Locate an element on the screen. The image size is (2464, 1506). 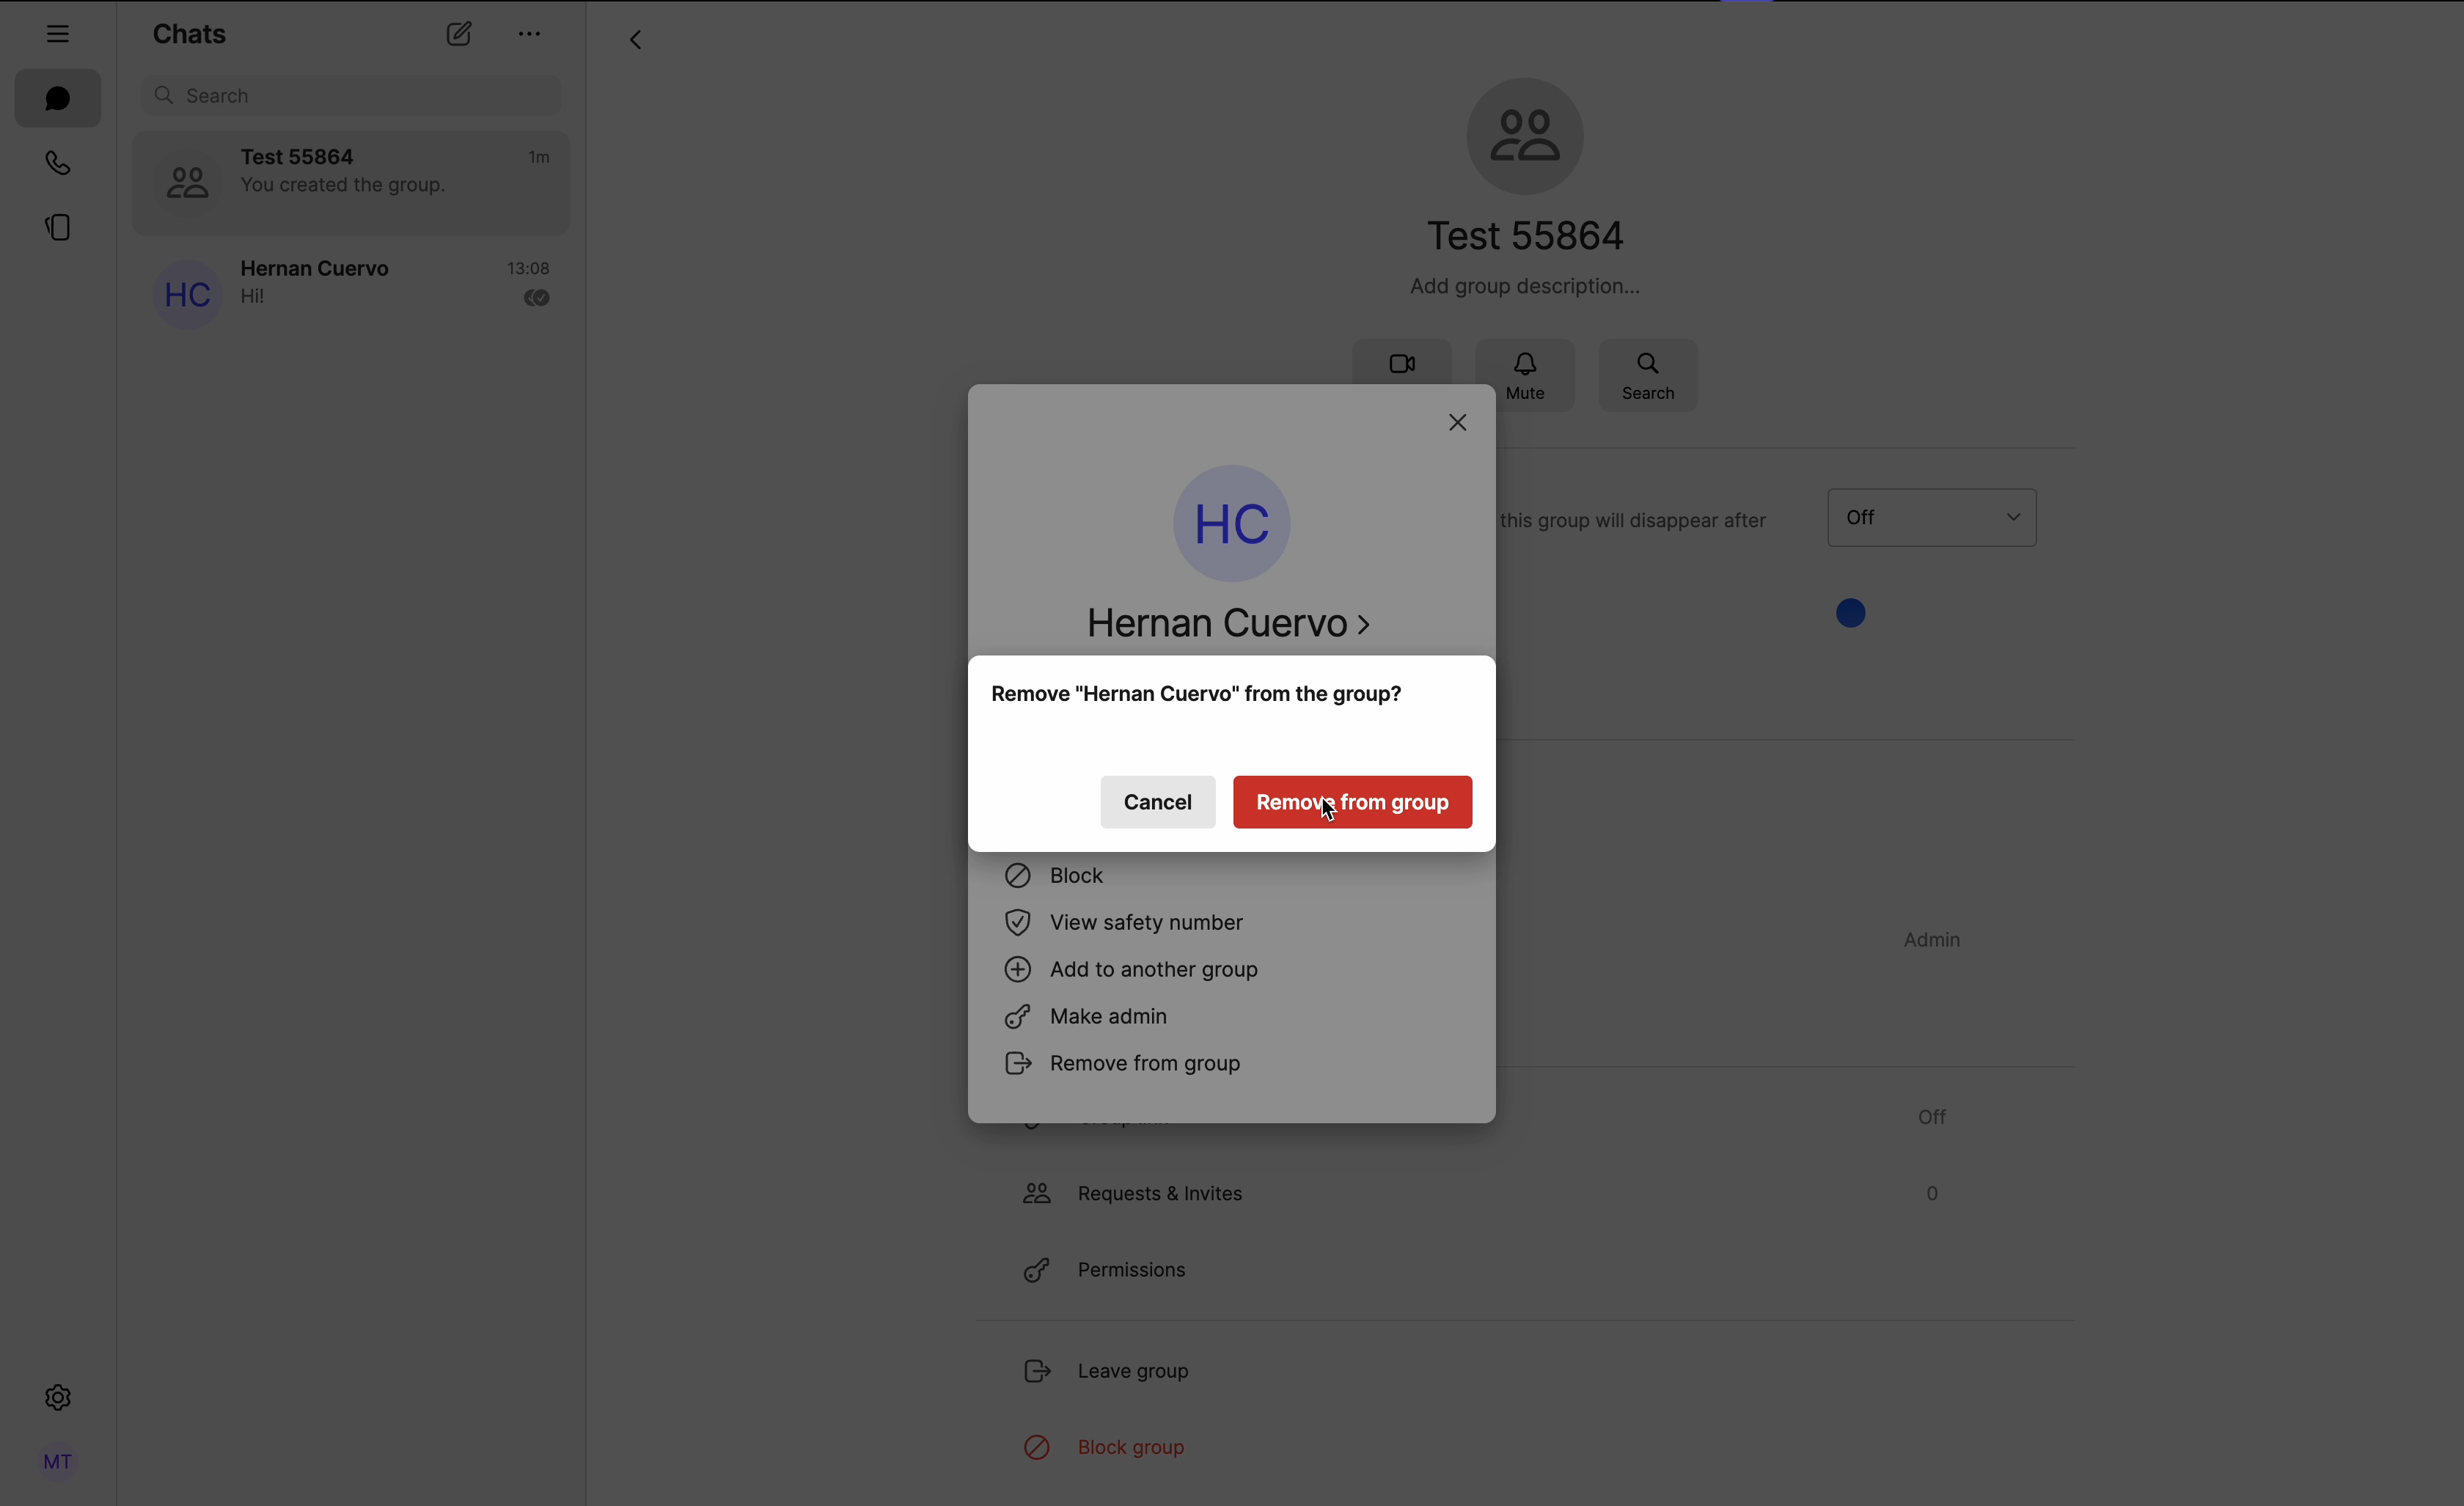
settings is located at coordinates (58, 1402).